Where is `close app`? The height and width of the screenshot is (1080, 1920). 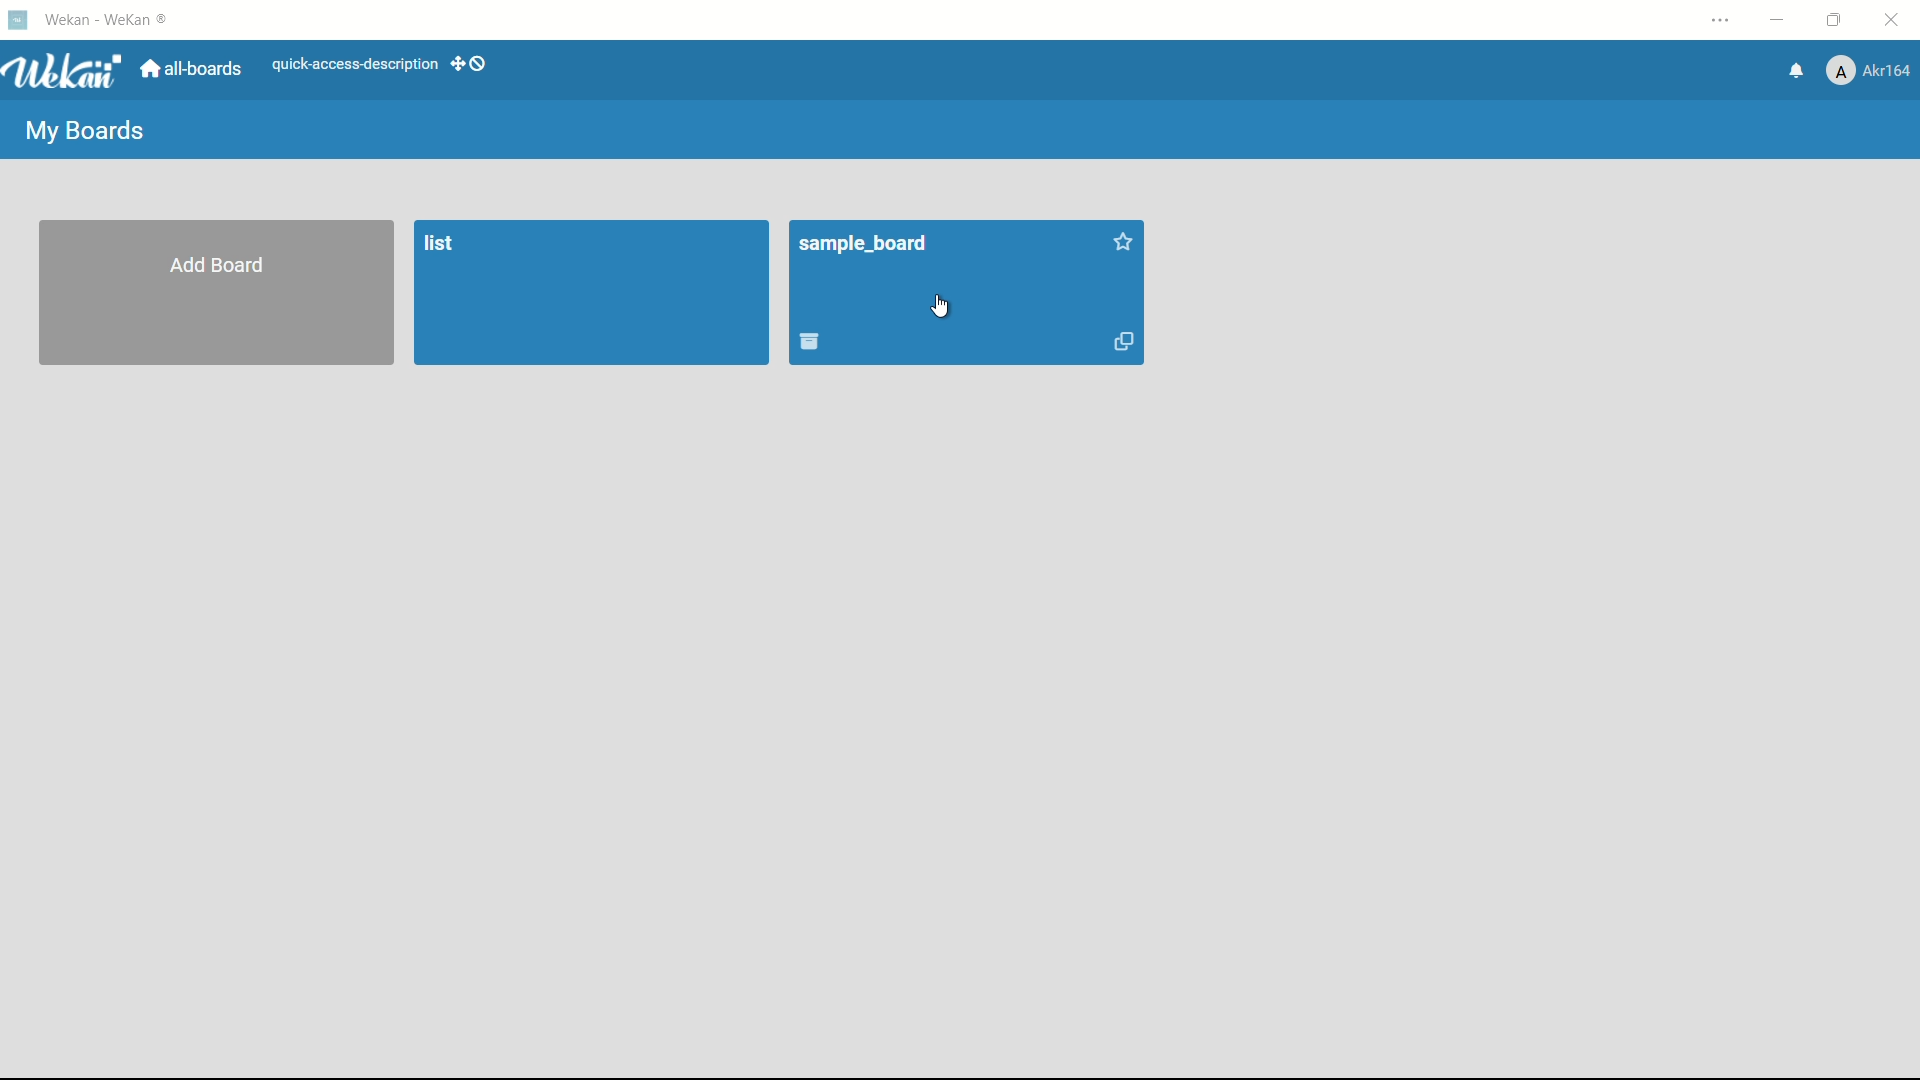 close app is located at coordinates (1896, 20).